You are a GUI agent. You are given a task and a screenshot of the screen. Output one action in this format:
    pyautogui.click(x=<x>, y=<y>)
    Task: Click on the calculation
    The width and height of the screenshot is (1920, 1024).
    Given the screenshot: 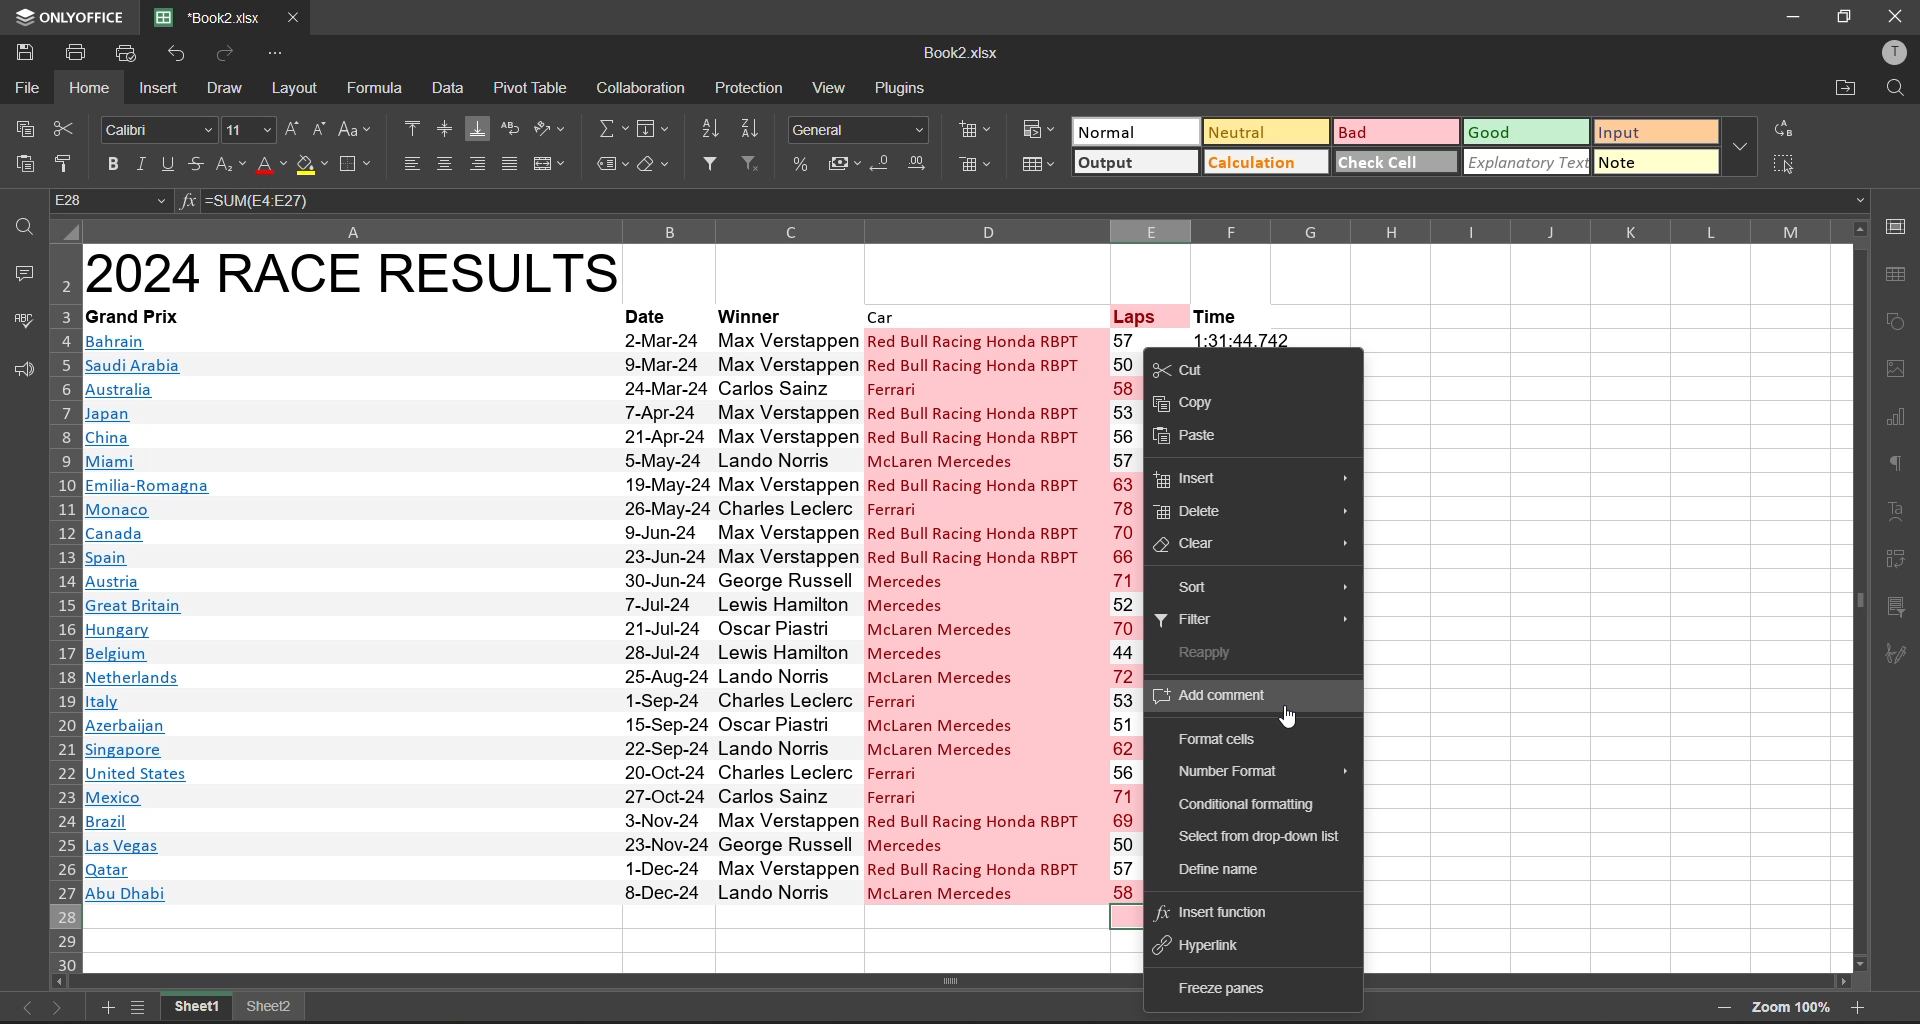 What is the action you would take?
    pyautogui.click(x=1267, y=162)
    